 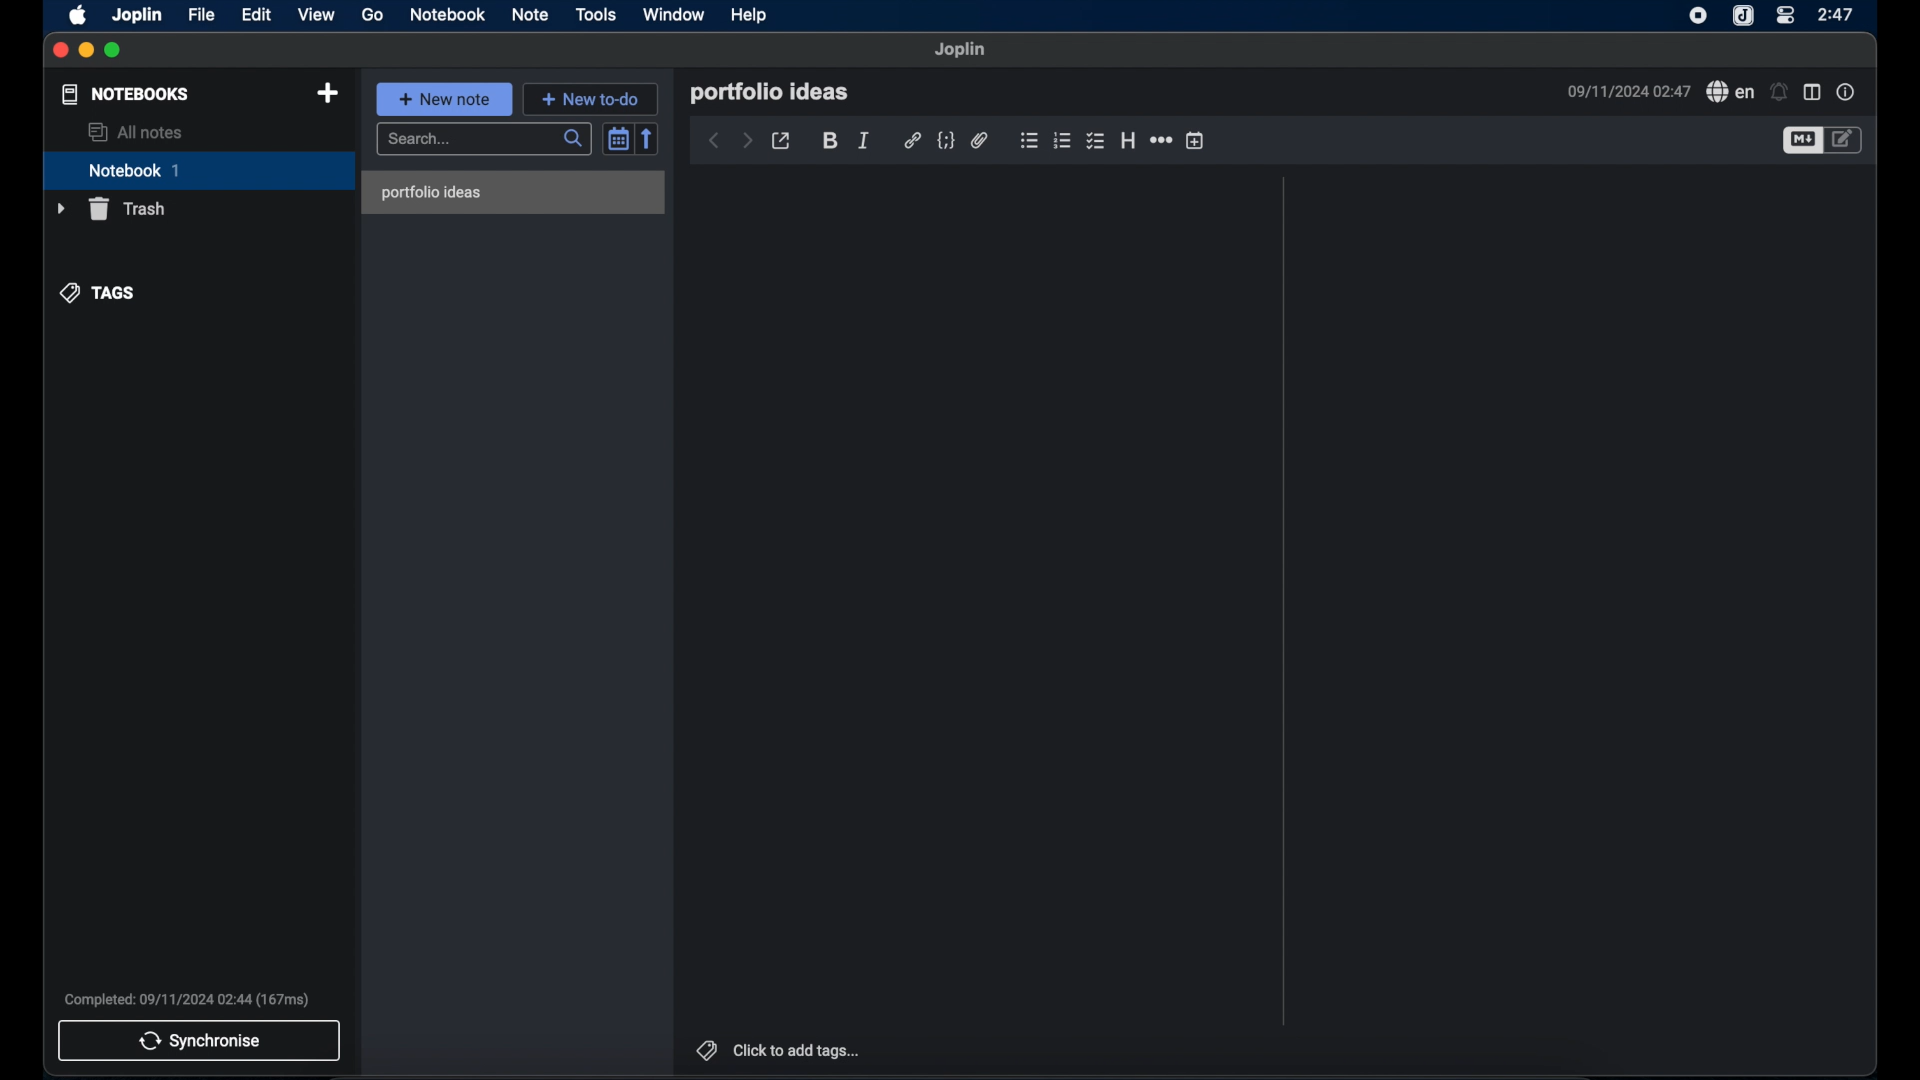 What do you see at coordinates (1837, 14) in the screenshot?
I see `2:47` at bounding box center [1837, 14].